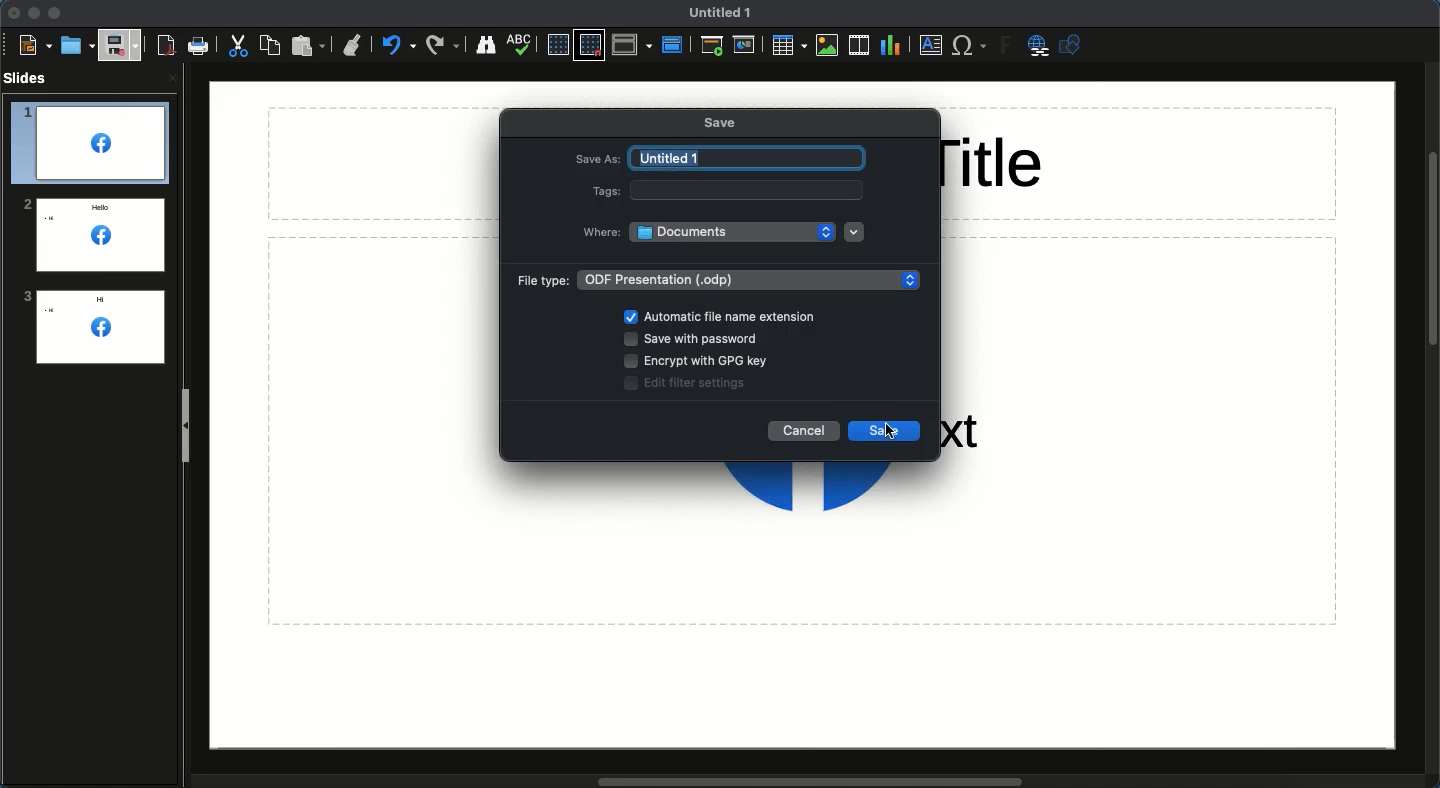 Image resolution: width=1440 pixels, height=788 pixels. Describe the element at coordinates (811, 782) in the screenshot. I see `Scroll bar` at that location.